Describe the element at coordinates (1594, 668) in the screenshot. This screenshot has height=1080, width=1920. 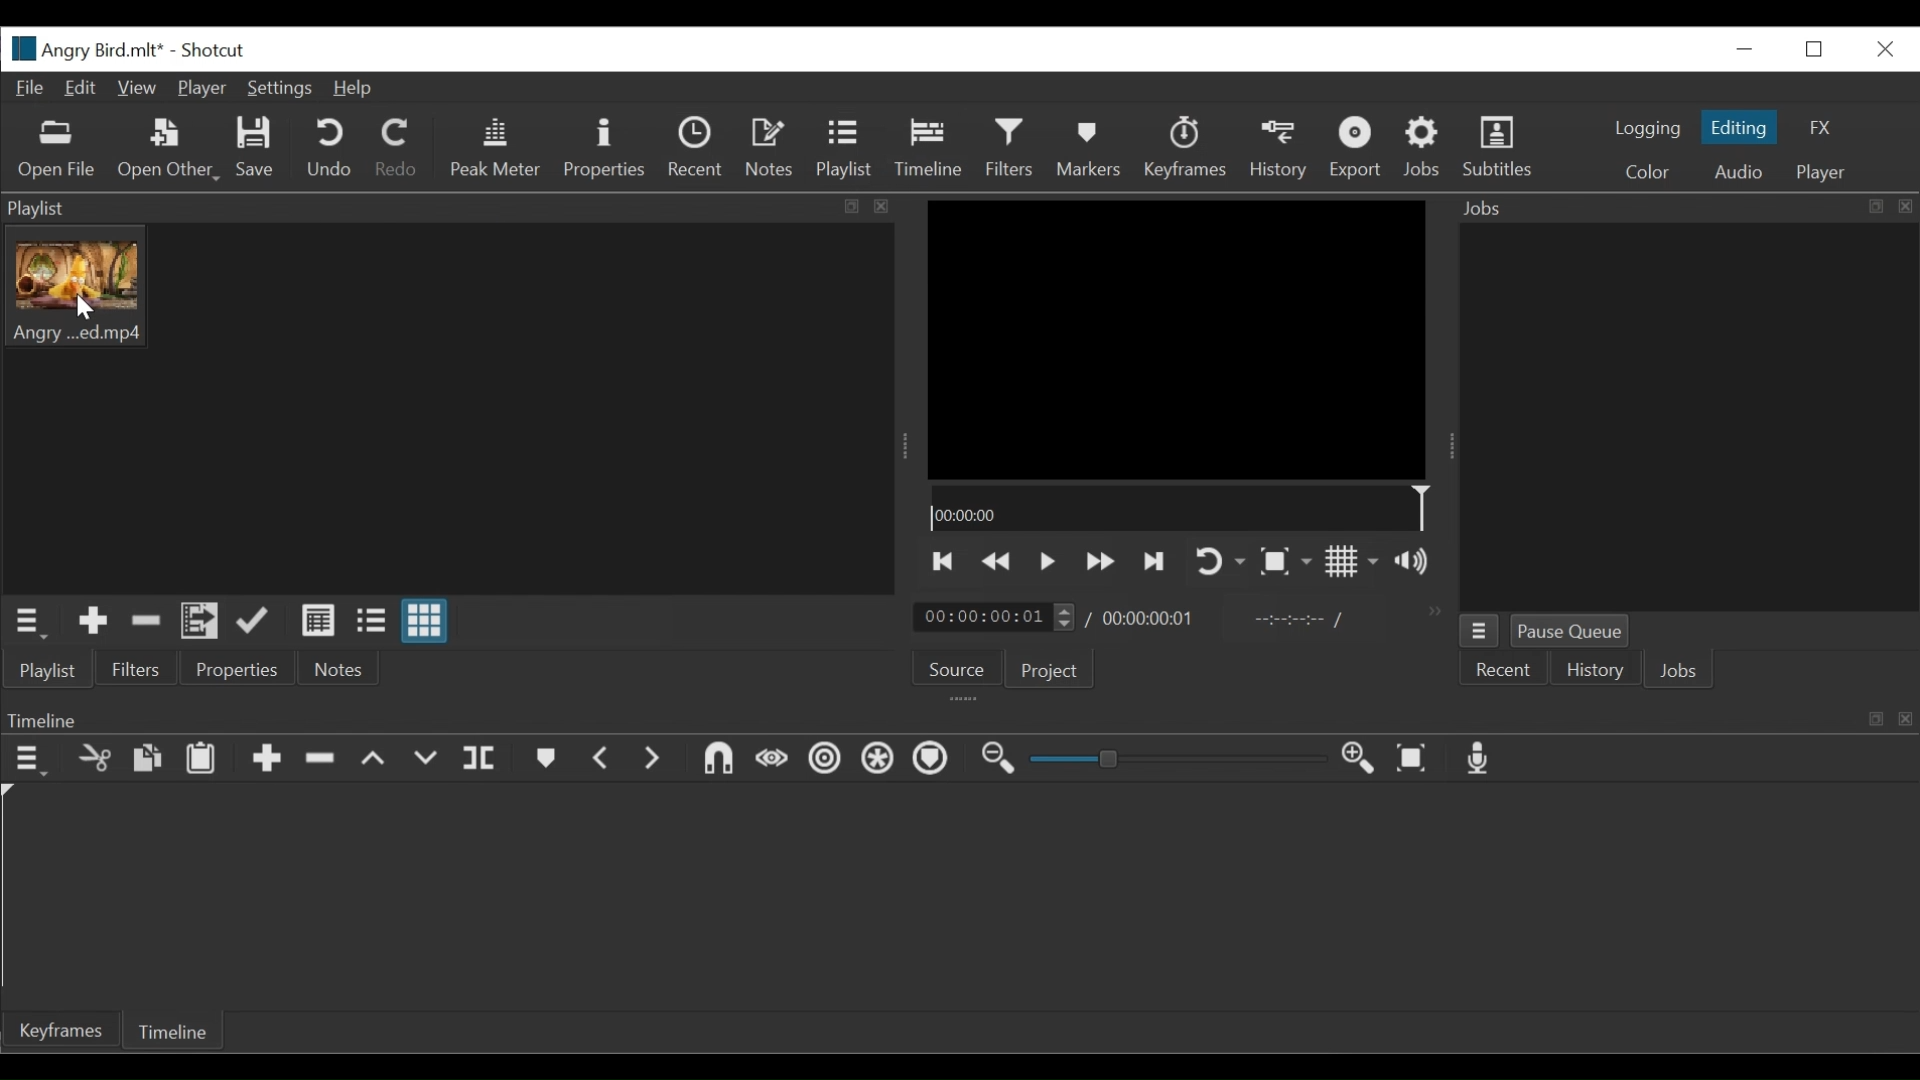
I see `History` at that location.